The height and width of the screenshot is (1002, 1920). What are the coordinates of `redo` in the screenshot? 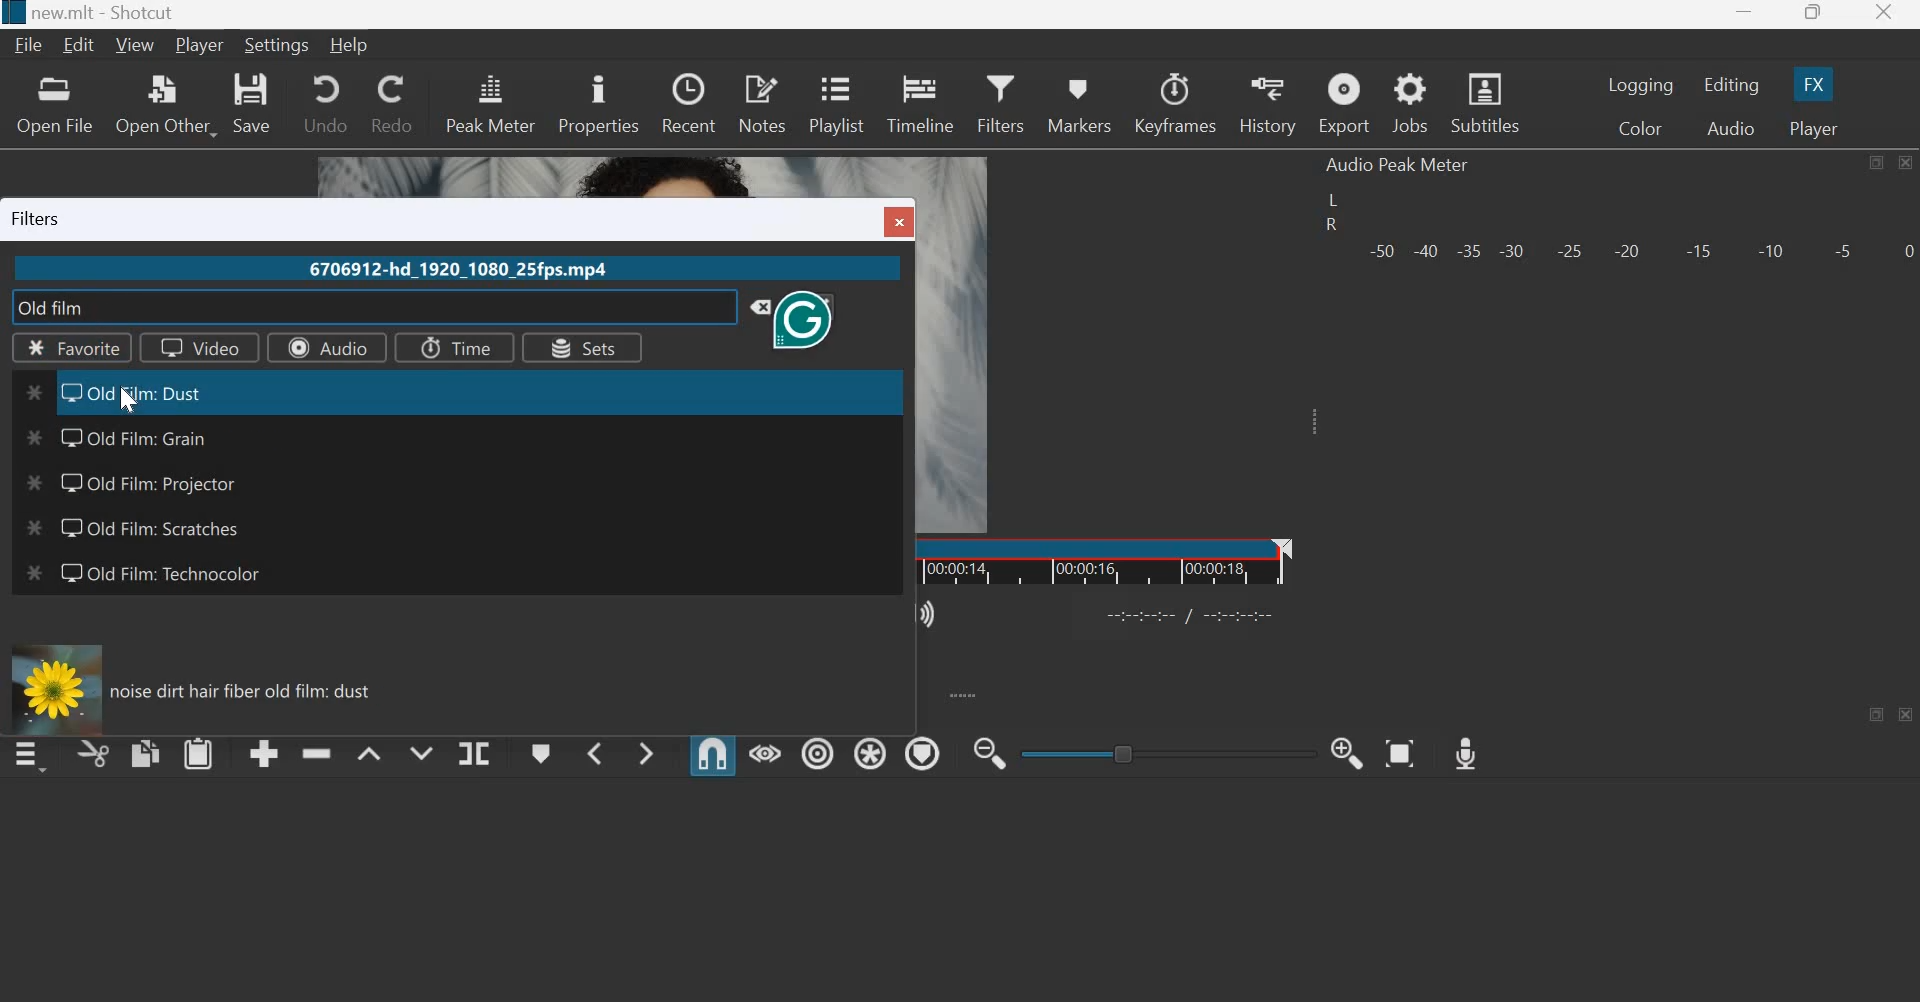 It's located at (390, 102).